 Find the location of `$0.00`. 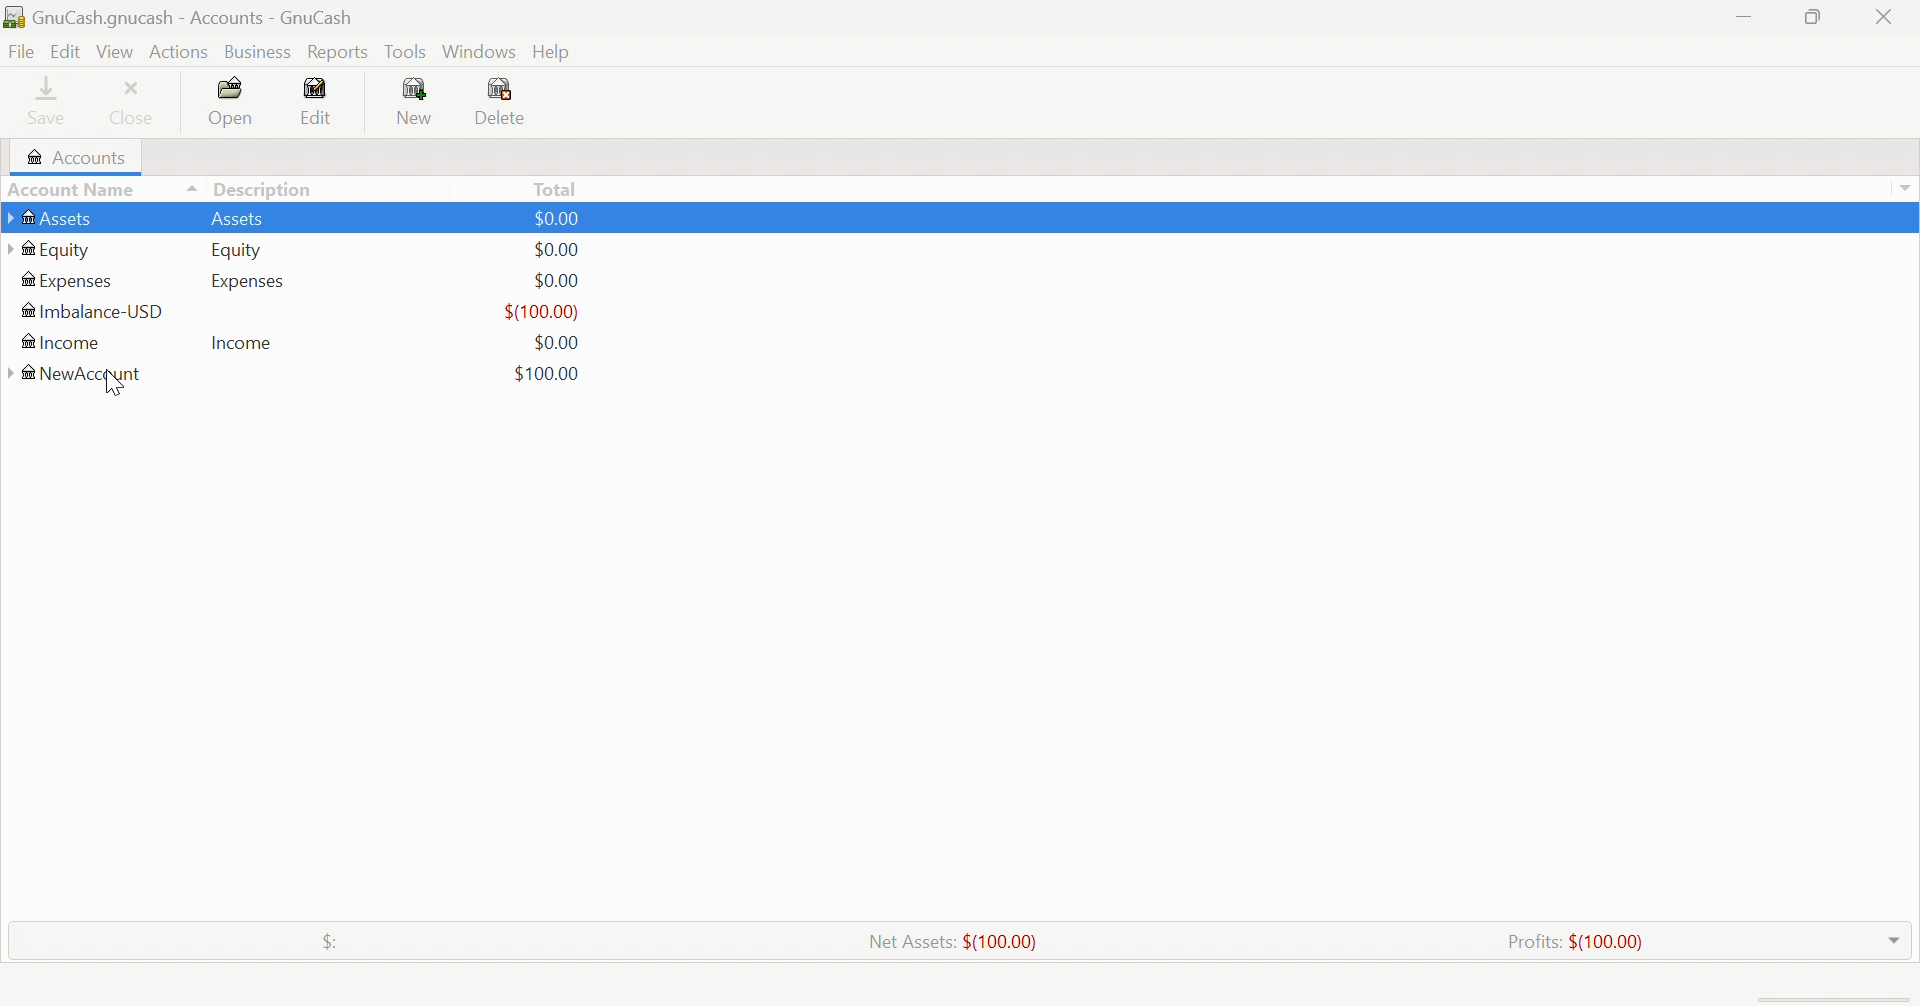

$0.00 is located at coordinates (556, 342).